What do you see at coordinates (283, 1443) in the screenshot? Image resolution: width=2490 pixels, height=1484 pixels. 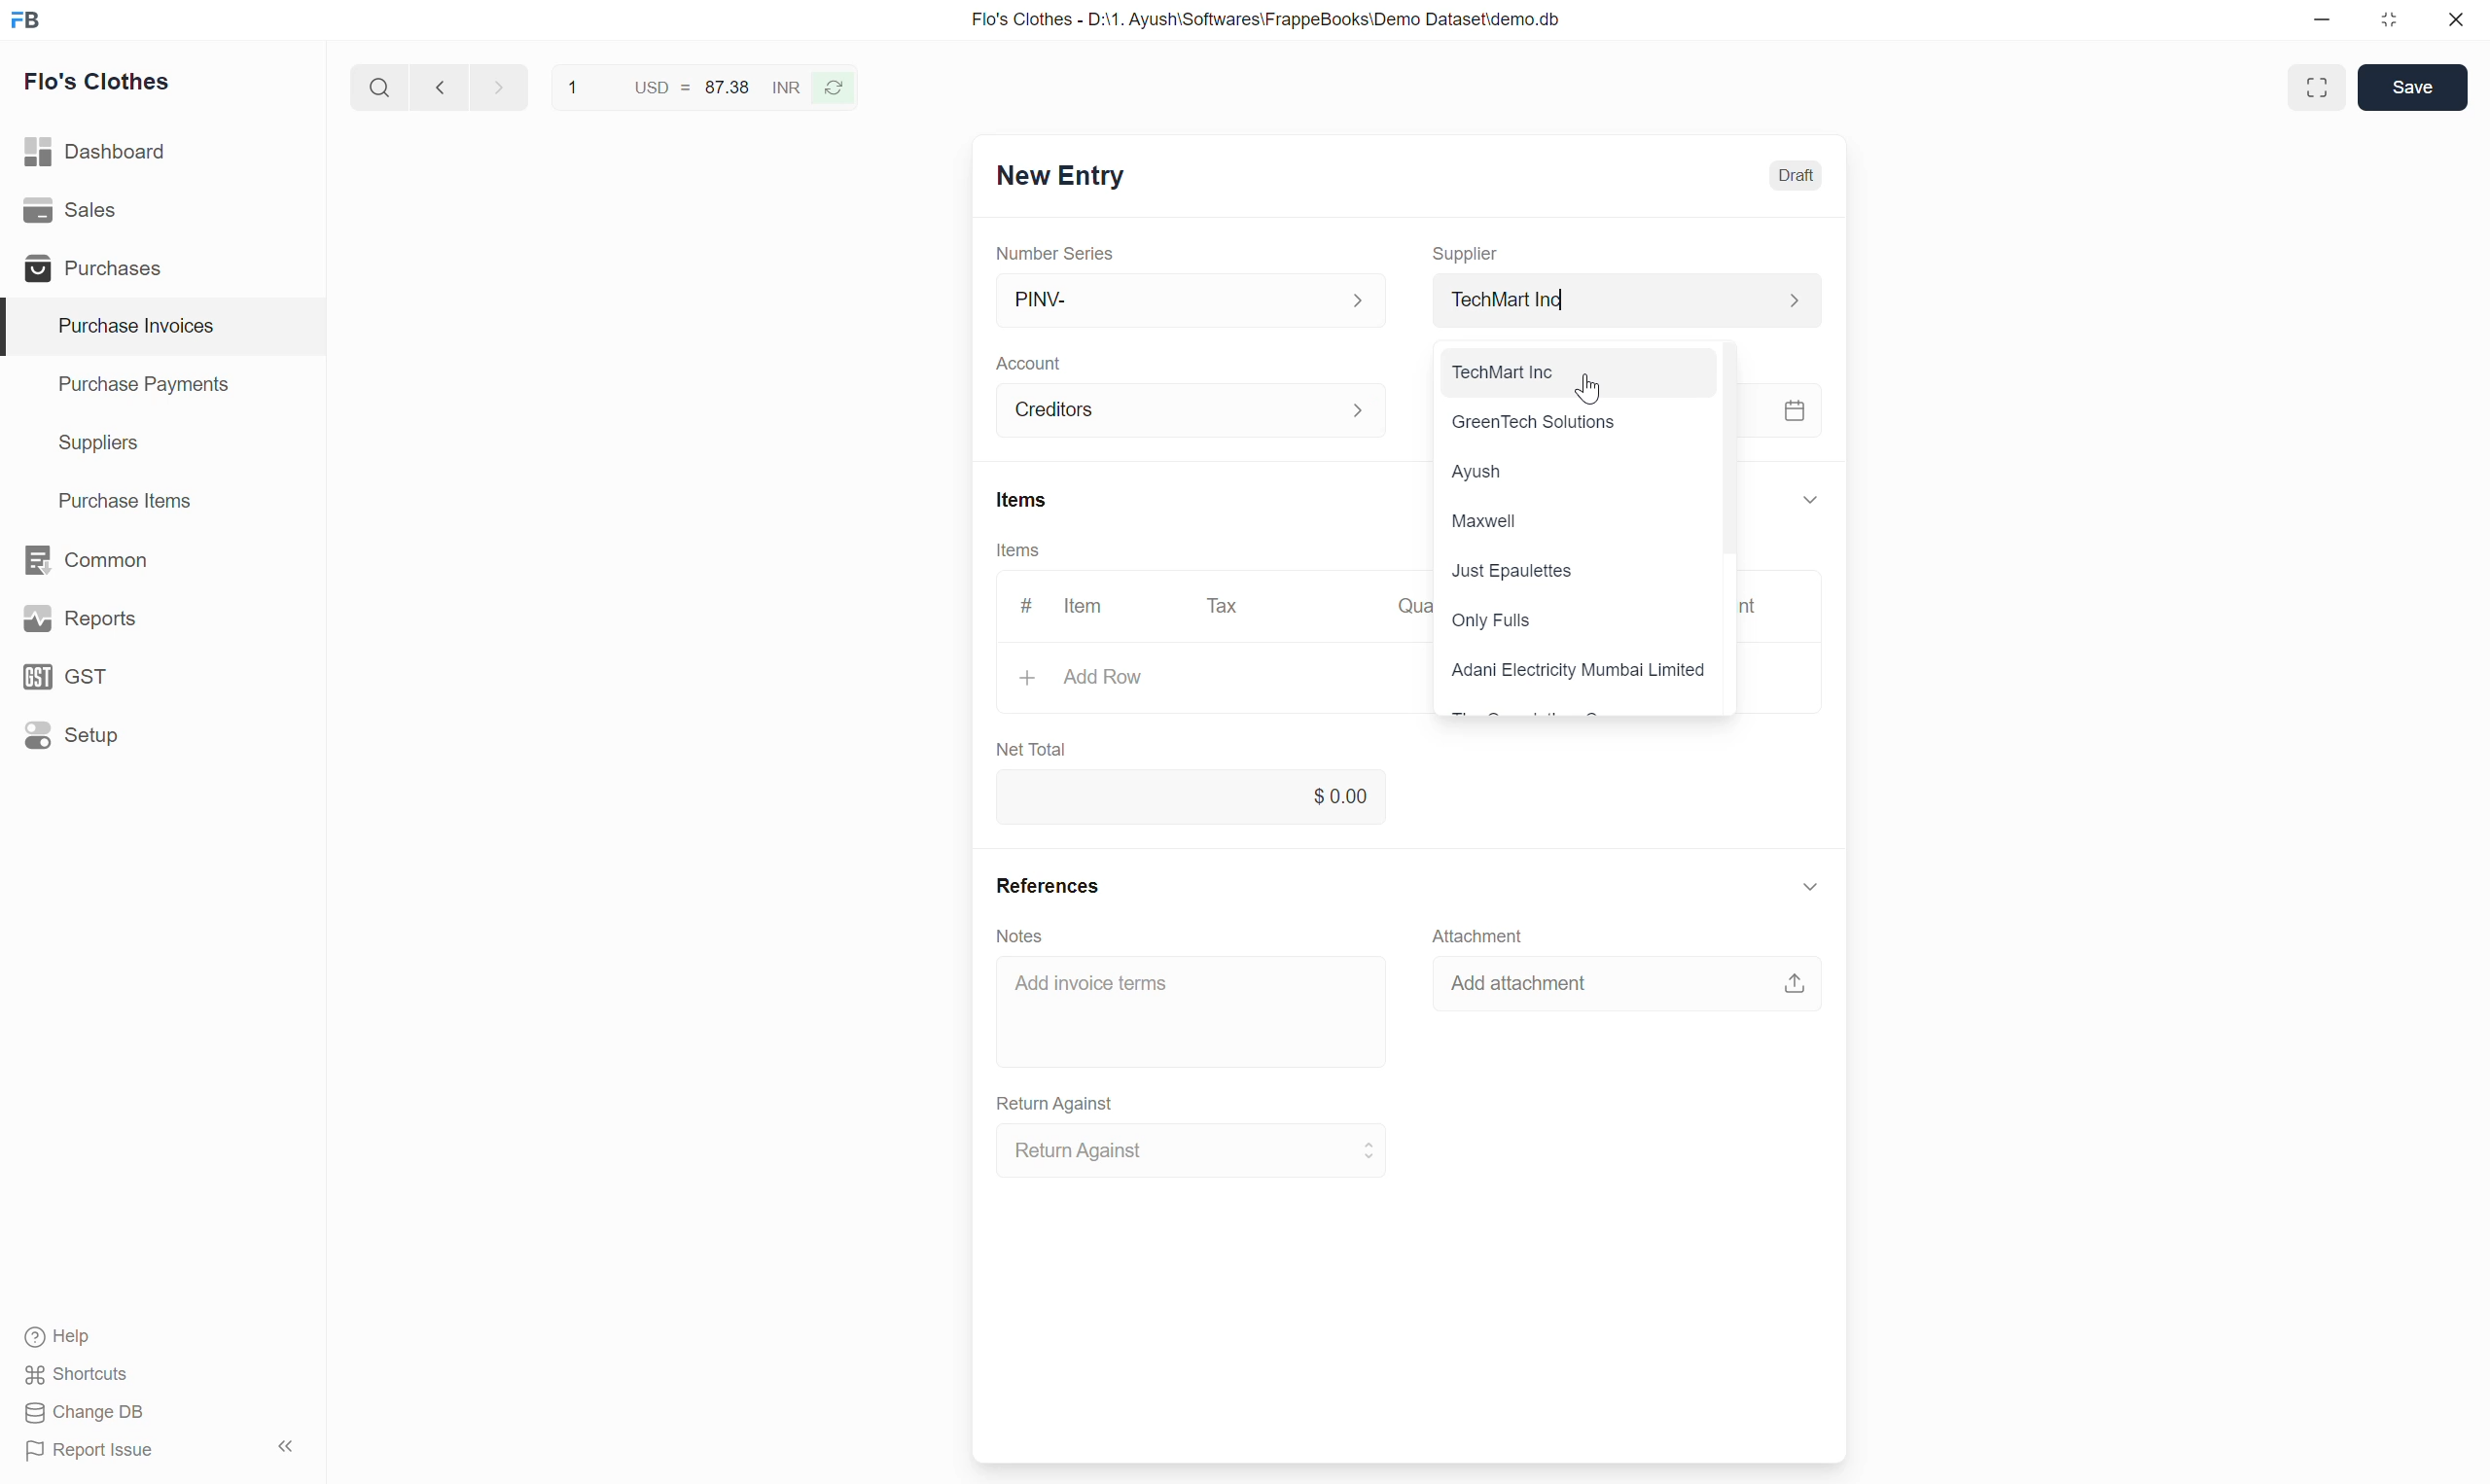 I see `hide` at bounding box center [283, 1443].